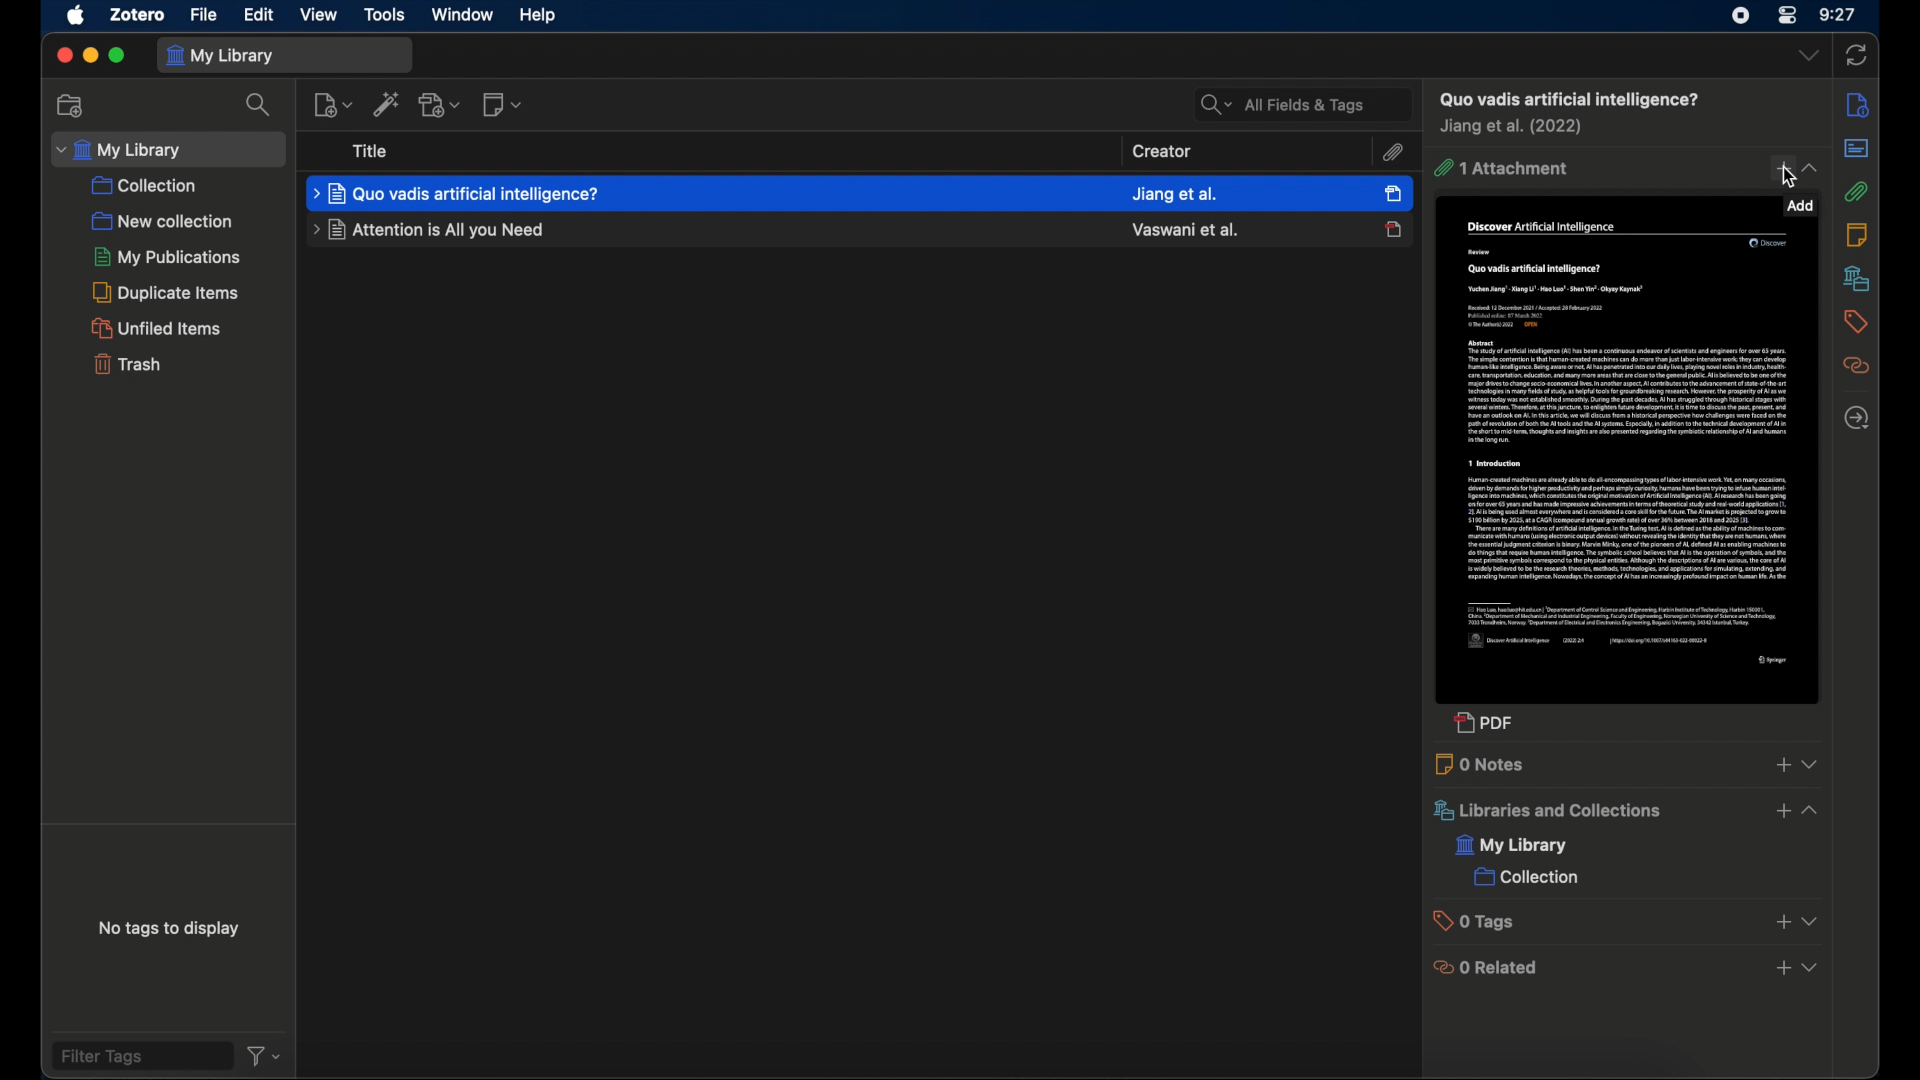  Describe the element at coordinates (1854, 321) in the screenshot. I see `tags` at that location.